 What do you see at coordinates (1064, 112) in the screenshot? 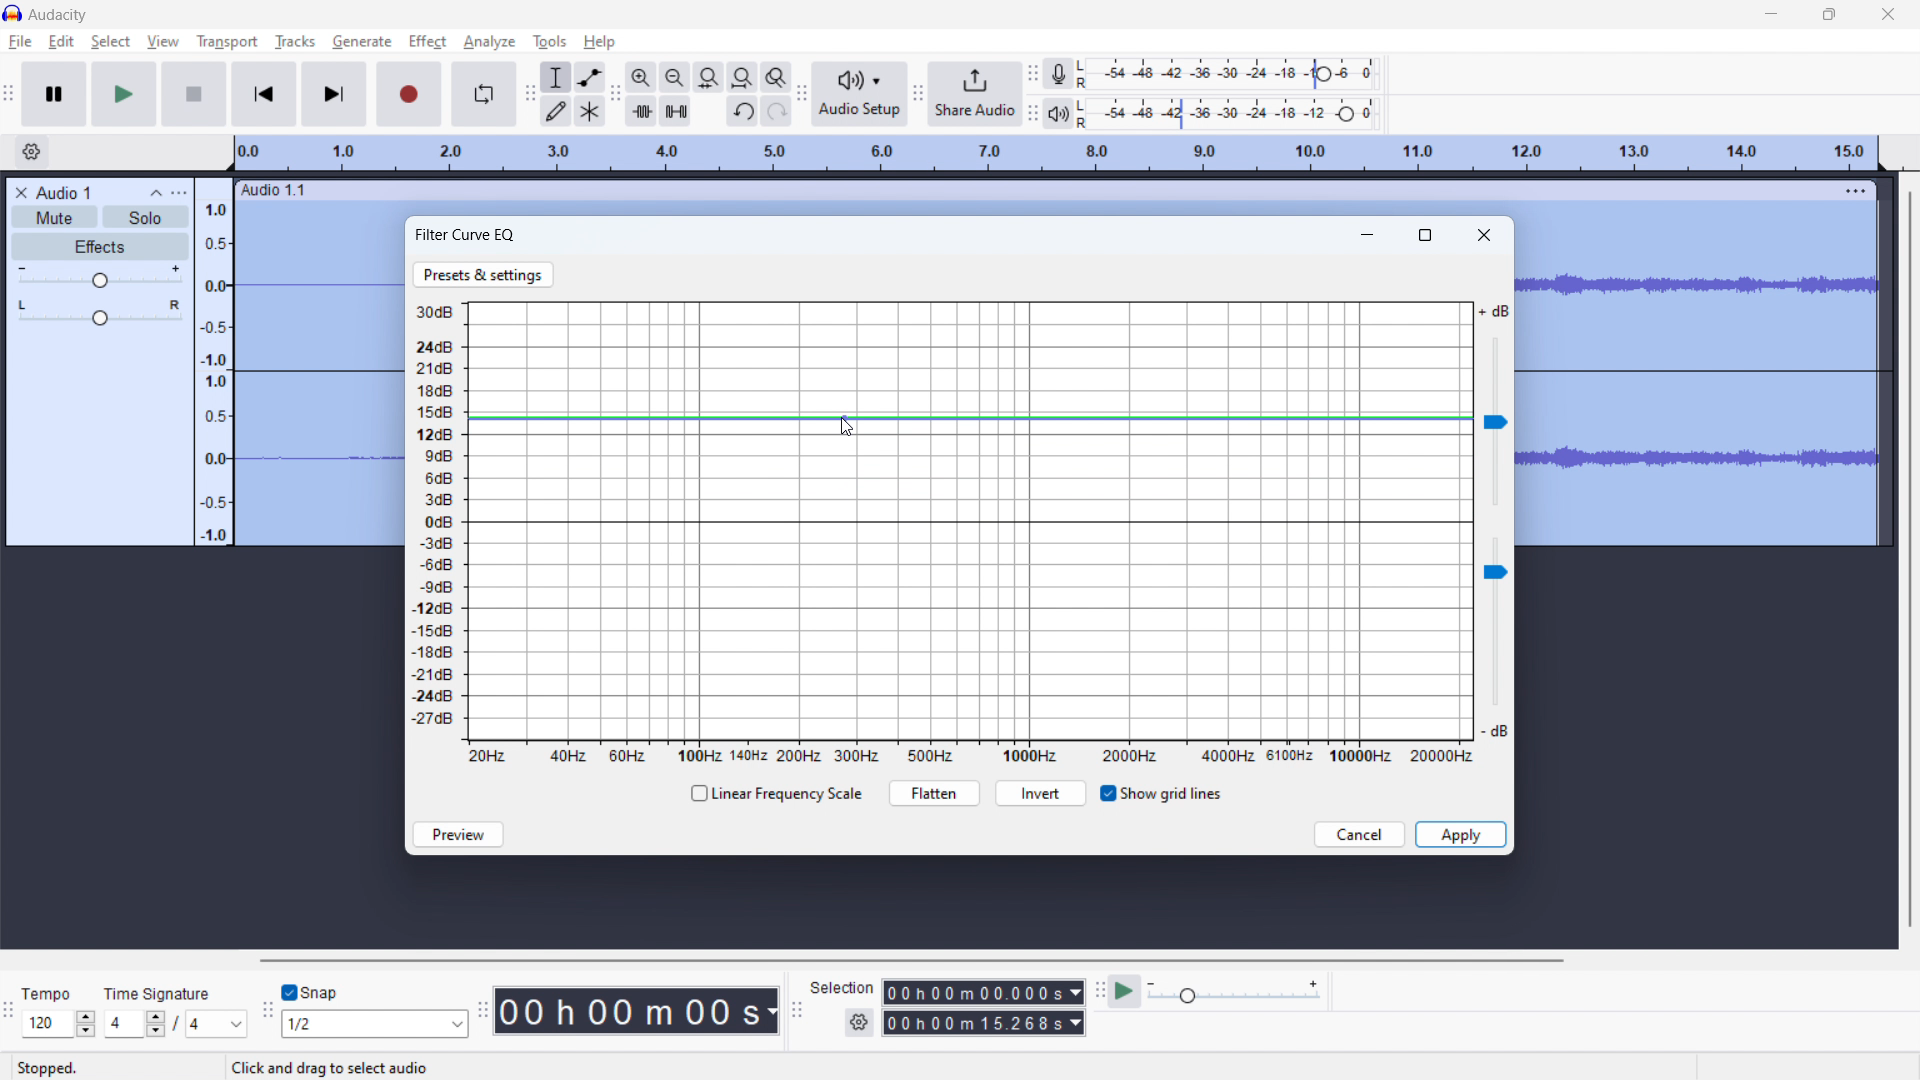
I see `playback meter` at bounding box center [1064, 112].